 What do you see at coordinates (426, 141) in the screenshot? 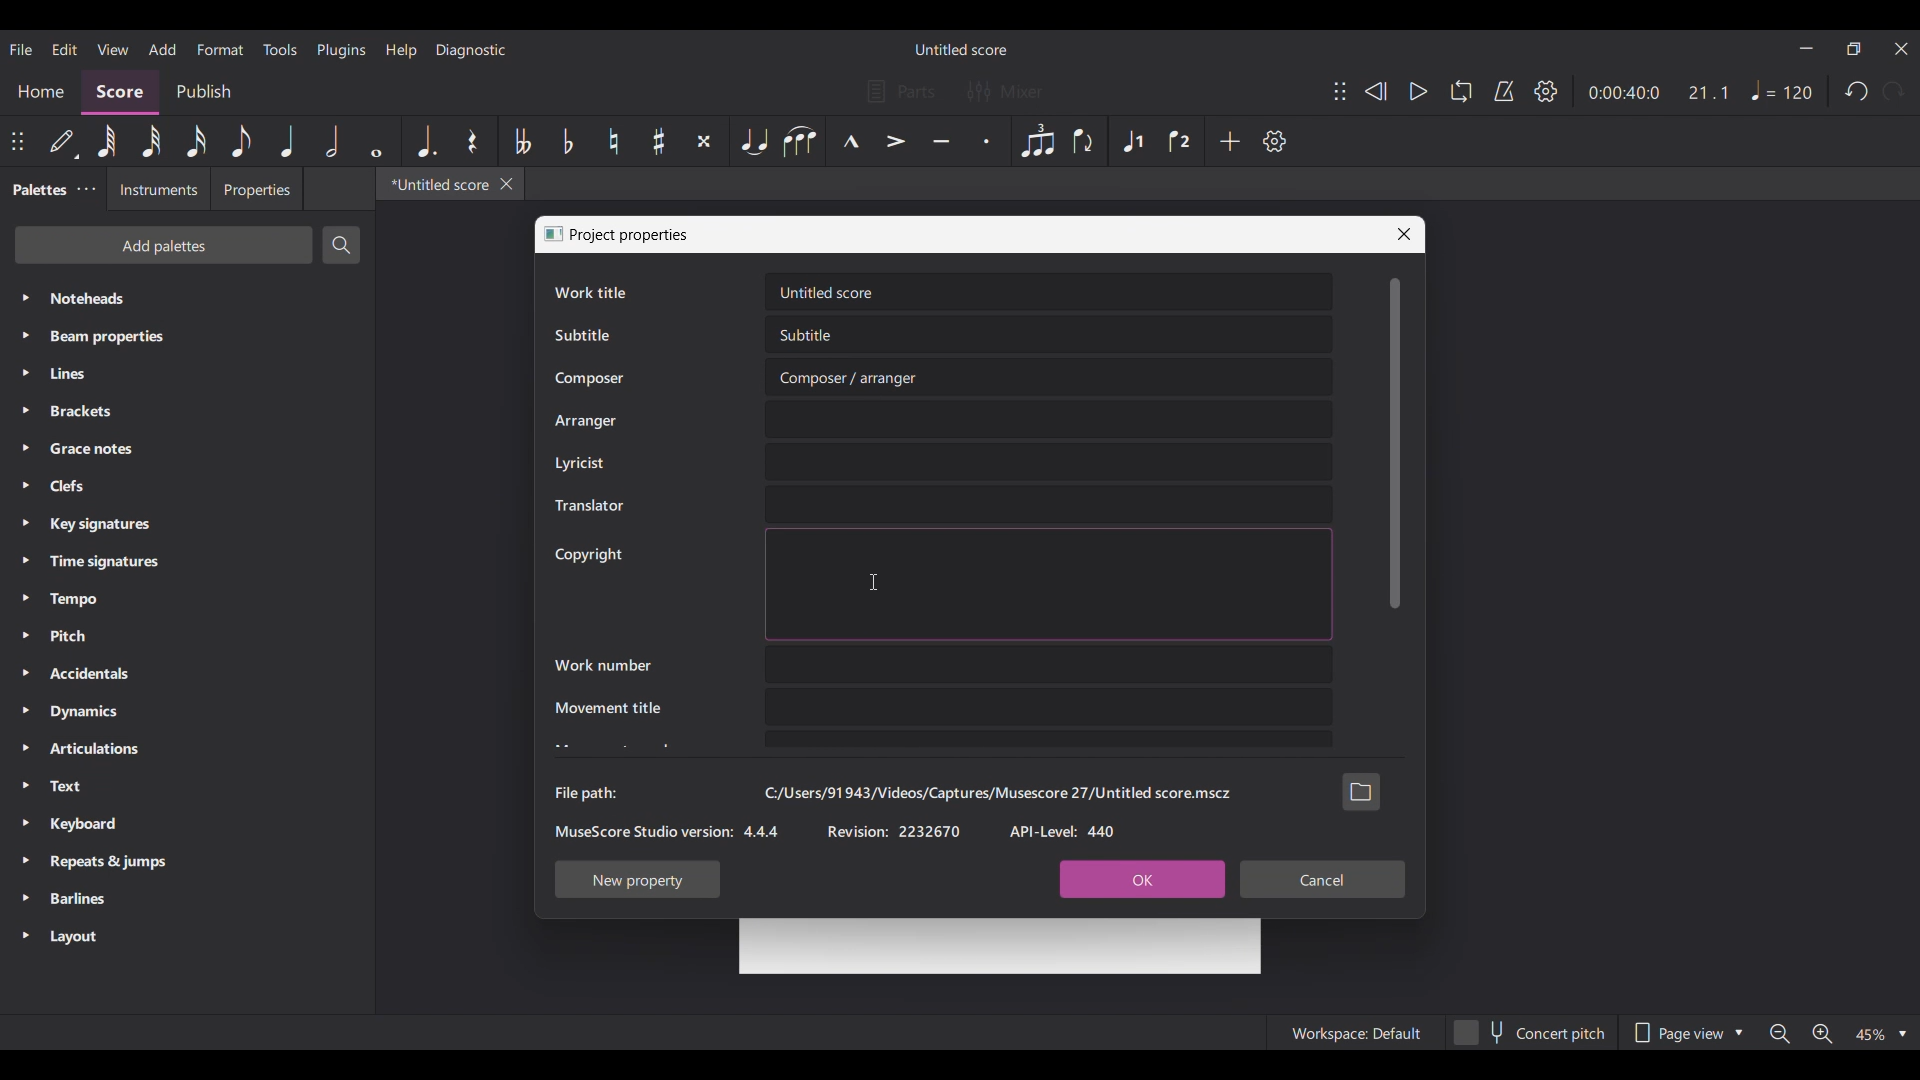
I see `Augmentation dot` at bounding box center [426, 141].